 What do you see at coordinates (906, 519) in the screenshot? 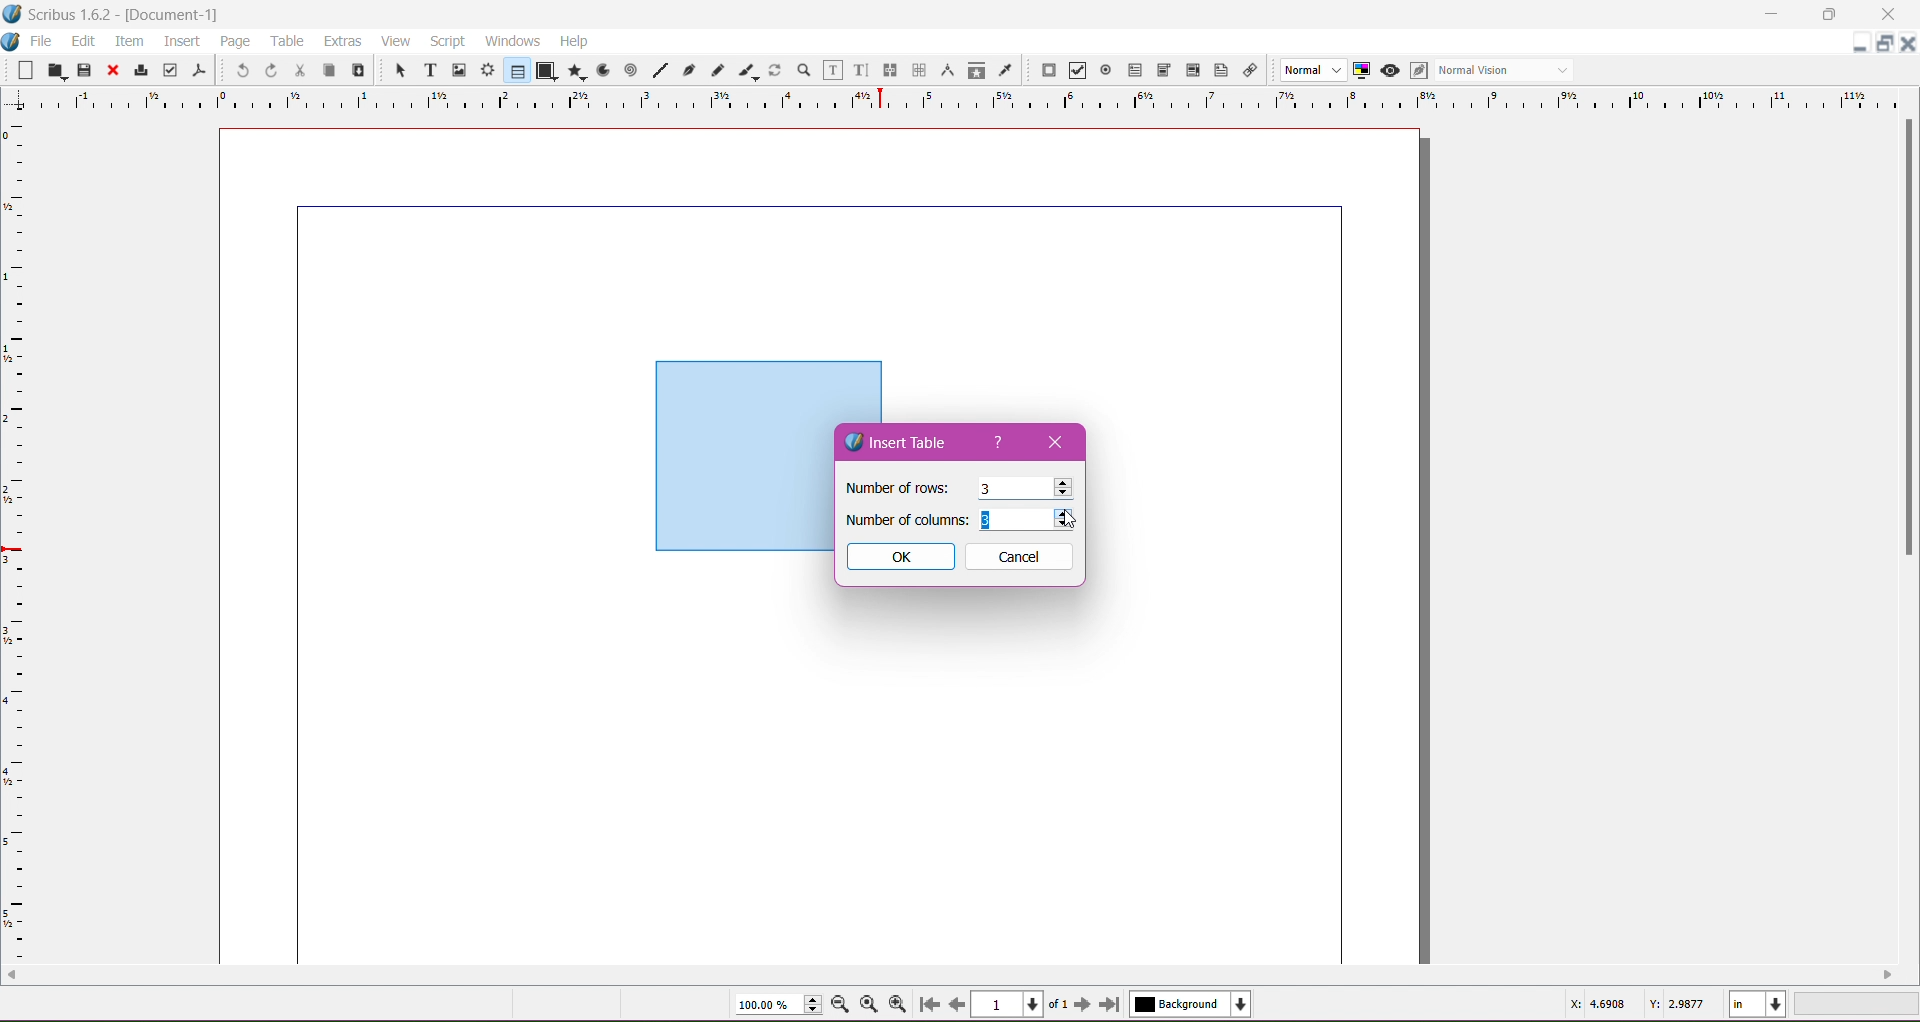
I see `Number of columns:` at bounding box center [906, 519].